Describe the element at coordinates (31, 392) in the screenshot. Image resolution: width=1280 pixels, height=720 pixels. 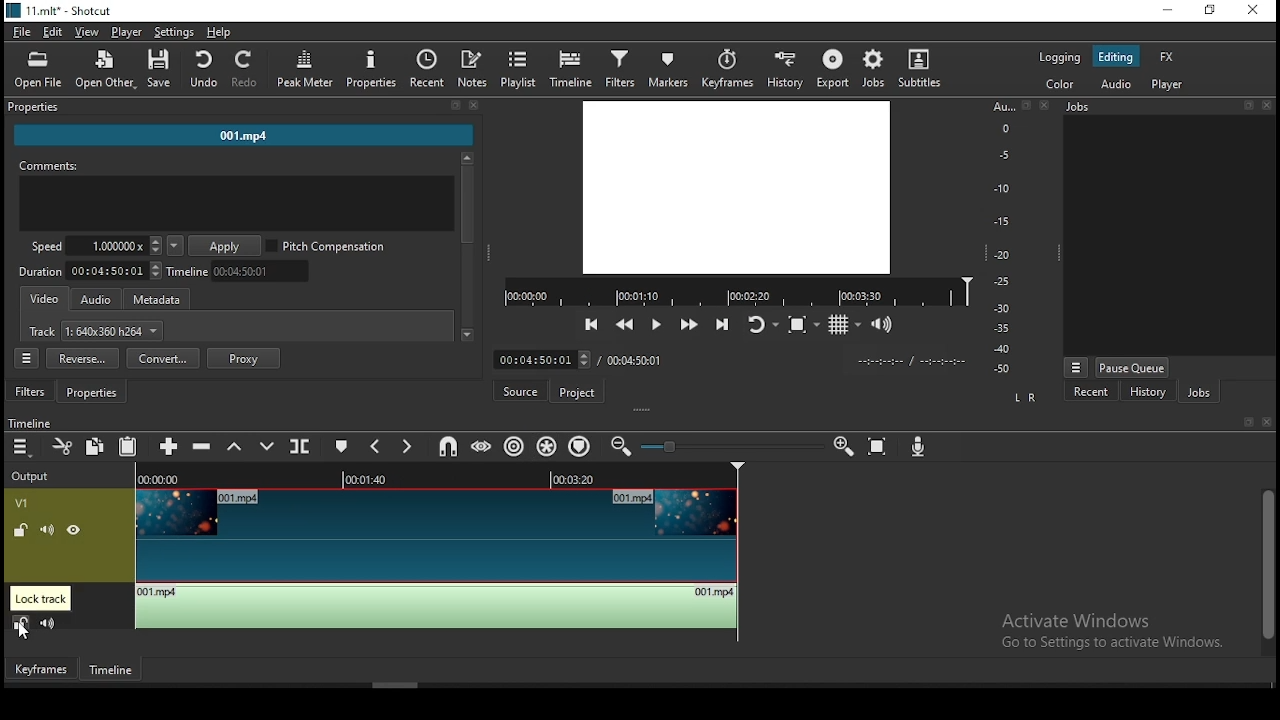
I see `filters` at that location.